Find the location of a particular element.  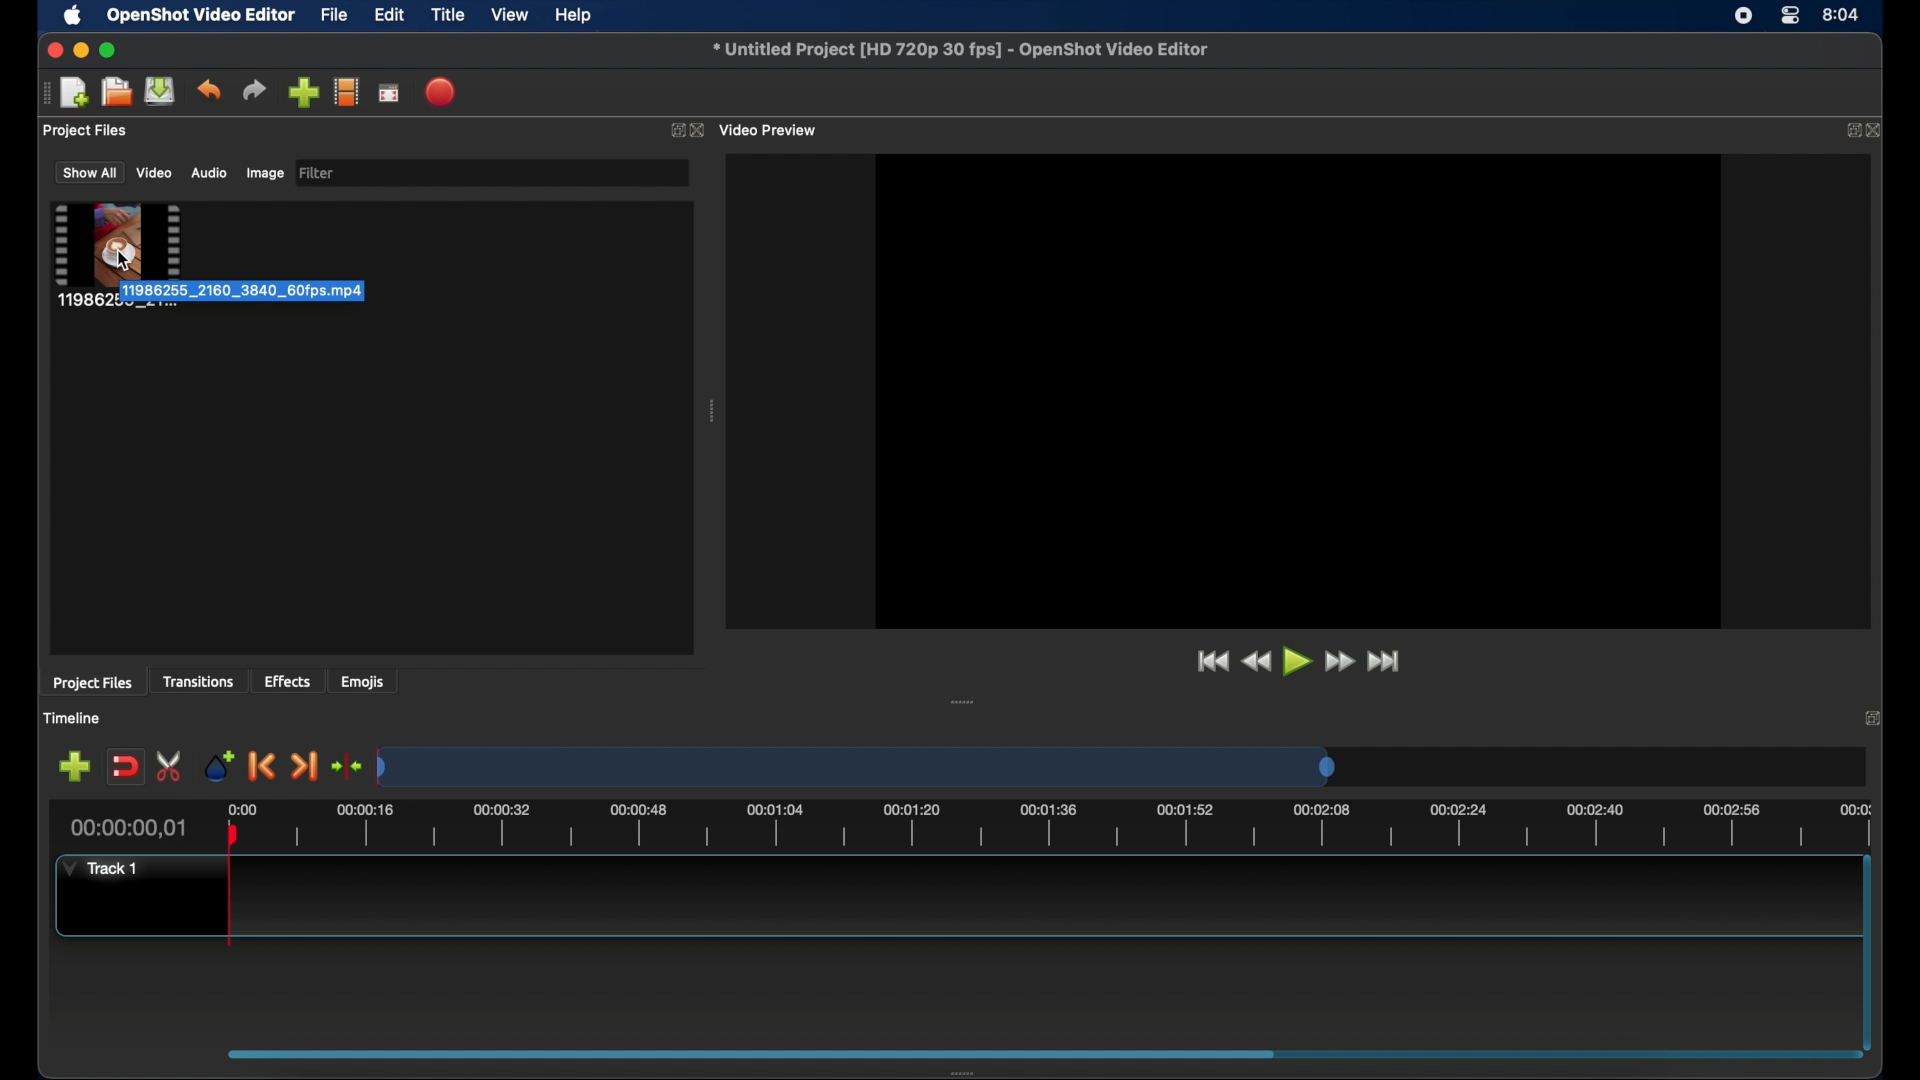

video preview is located at coordinates (1298, 391).